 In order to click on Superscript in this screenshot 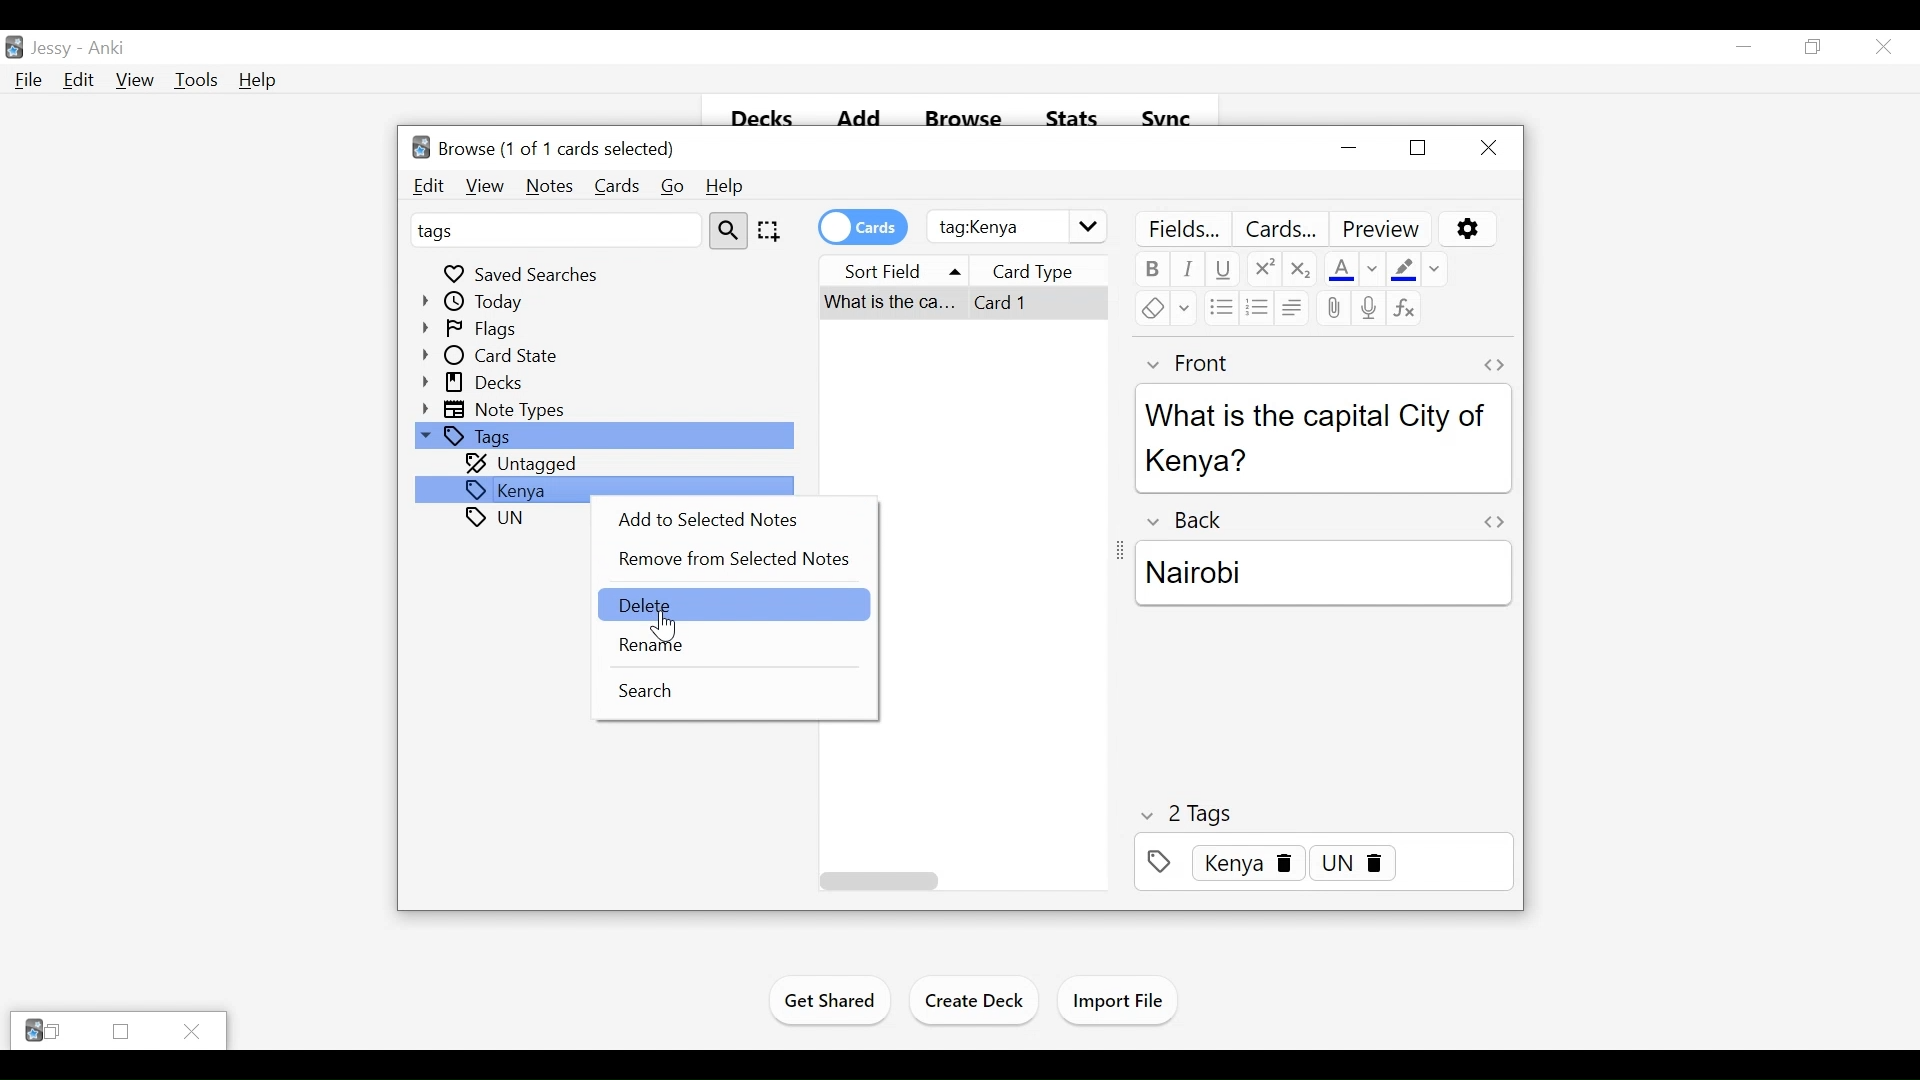, I will do `click(1263, 270)`.